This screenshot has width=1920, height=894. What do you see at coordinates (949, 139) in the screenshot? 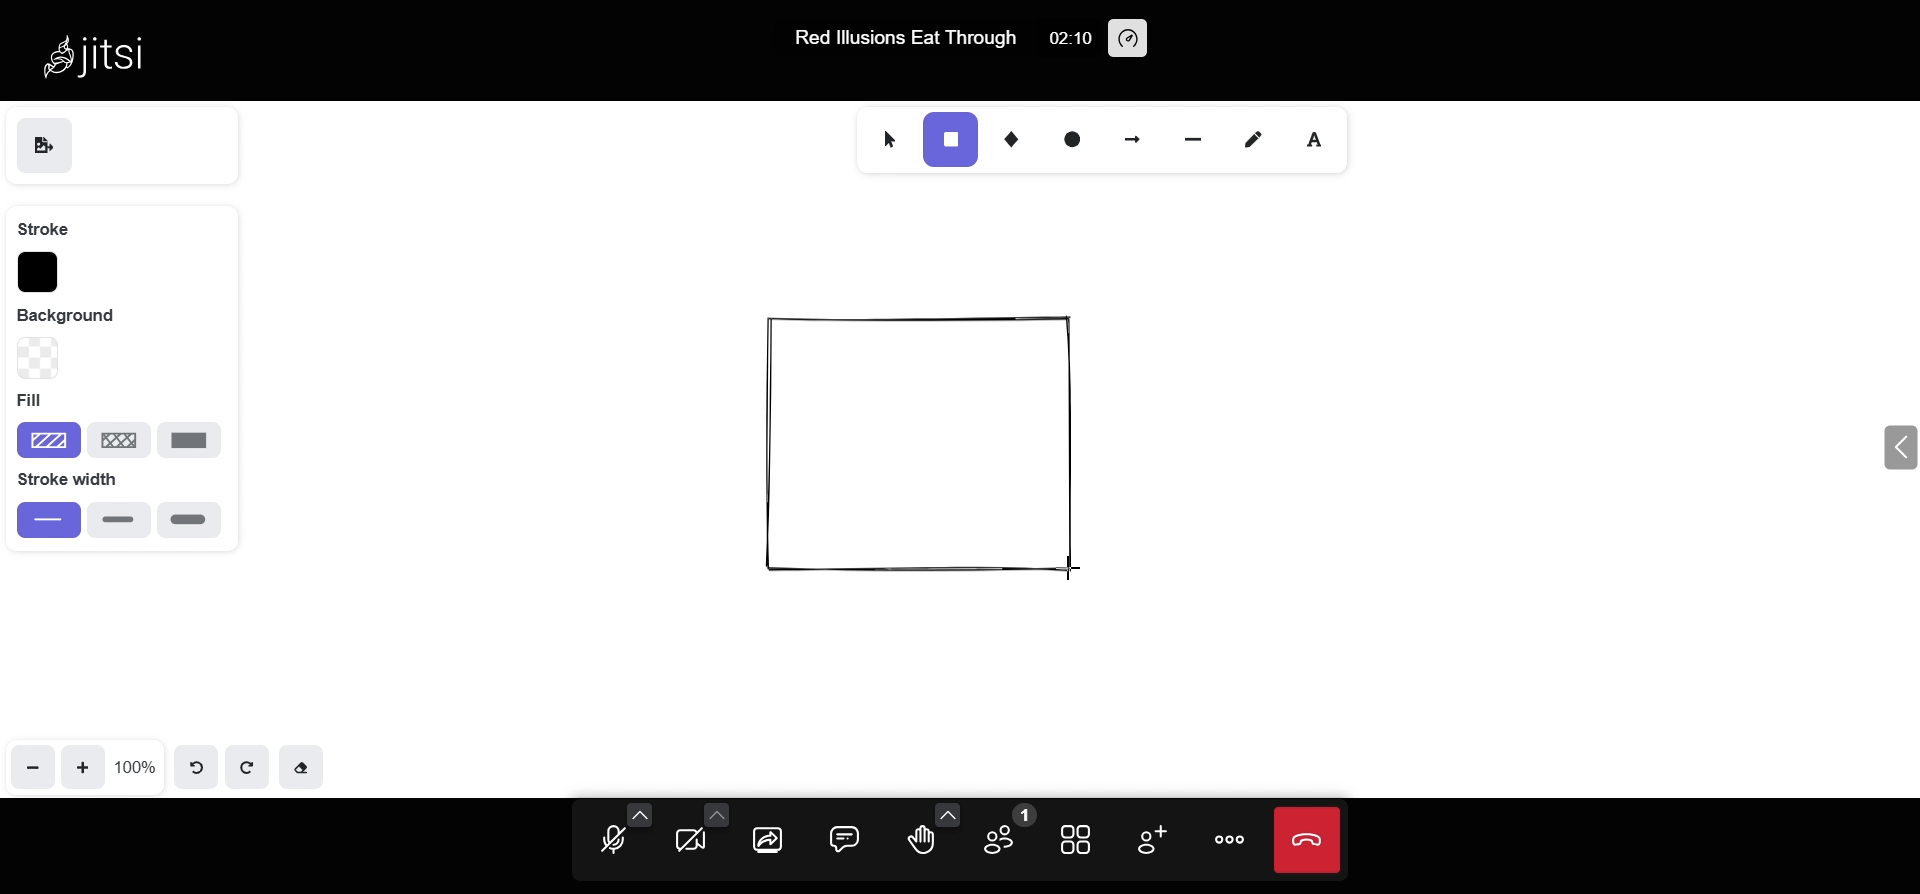
I see `rectangle` at bounding box center [949, 139].